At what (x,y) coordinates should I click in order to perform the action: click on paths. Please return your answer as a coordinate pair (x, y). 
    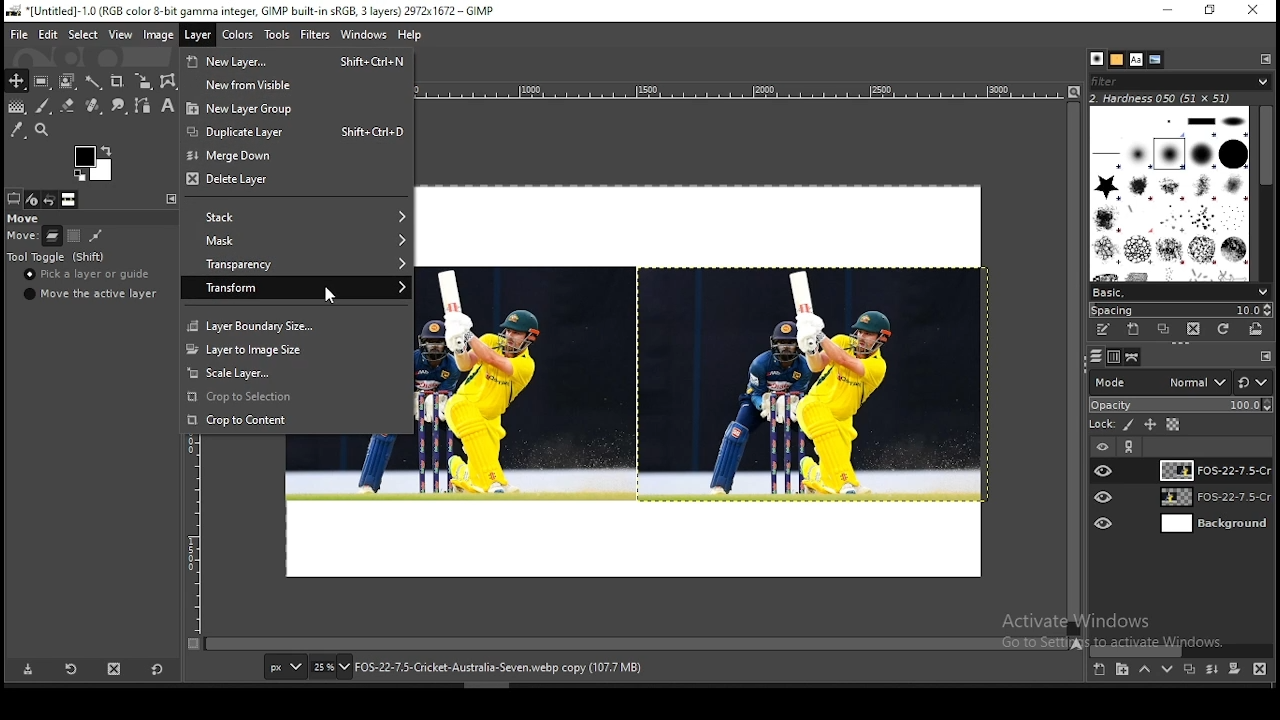
    Looking at the image, I should click on (1134, 357).